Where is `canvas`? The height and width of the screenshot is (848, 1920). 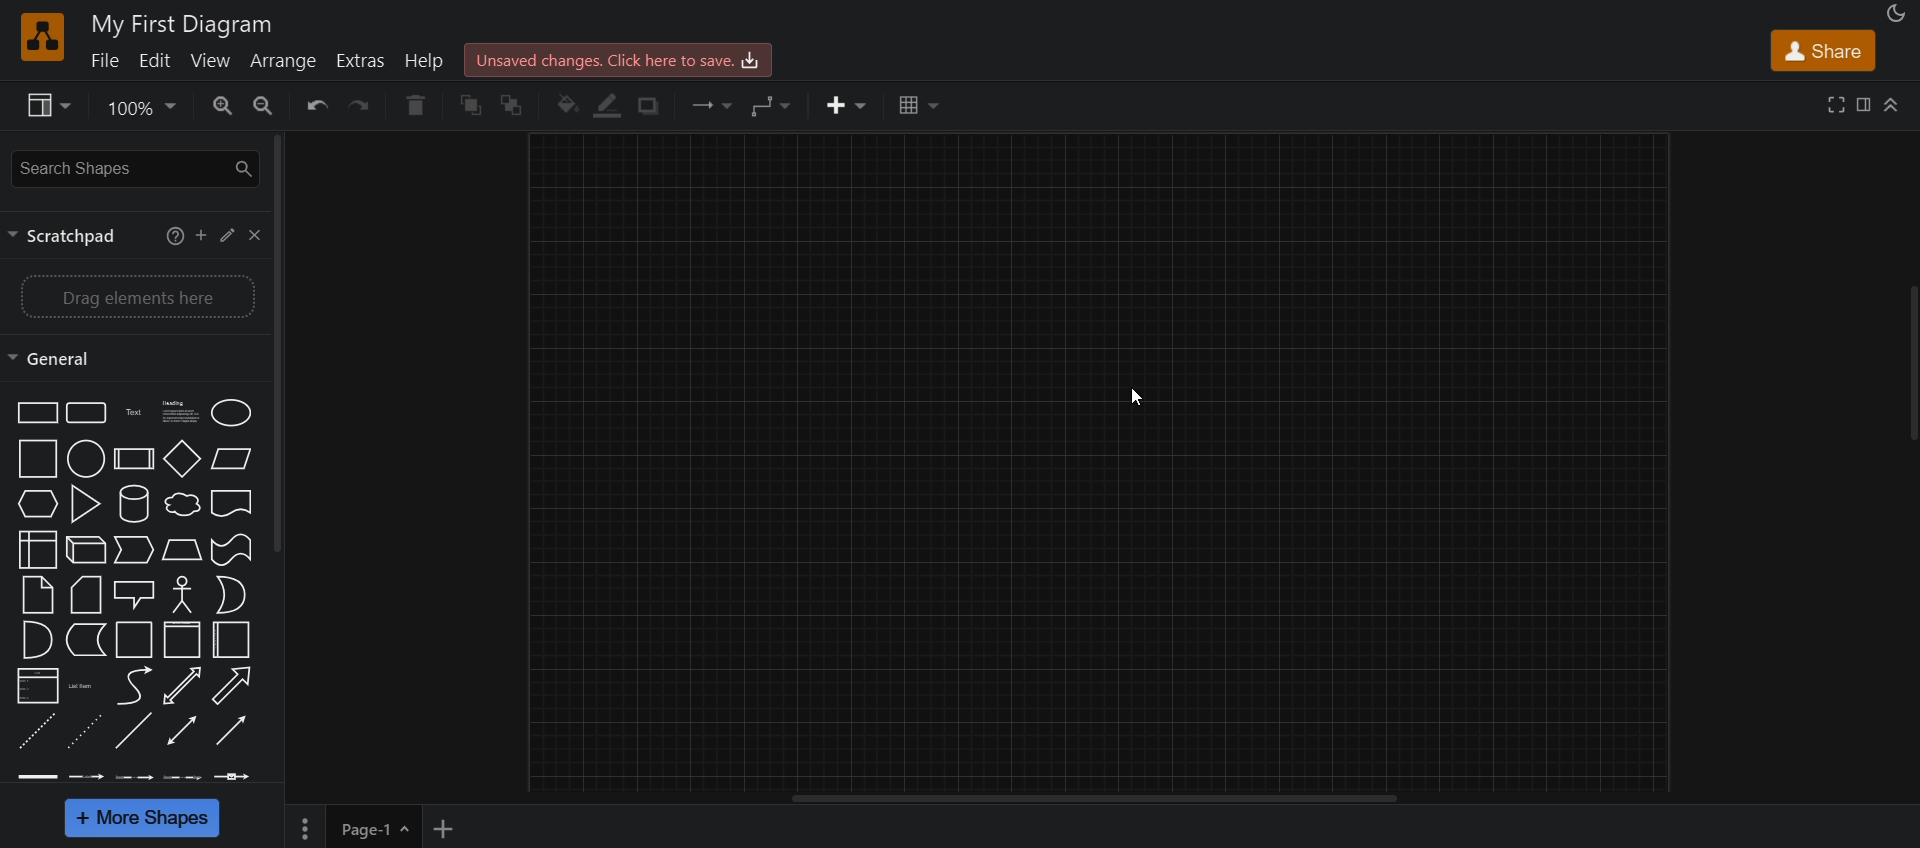 canvas is located at coordinates (1098, 463).